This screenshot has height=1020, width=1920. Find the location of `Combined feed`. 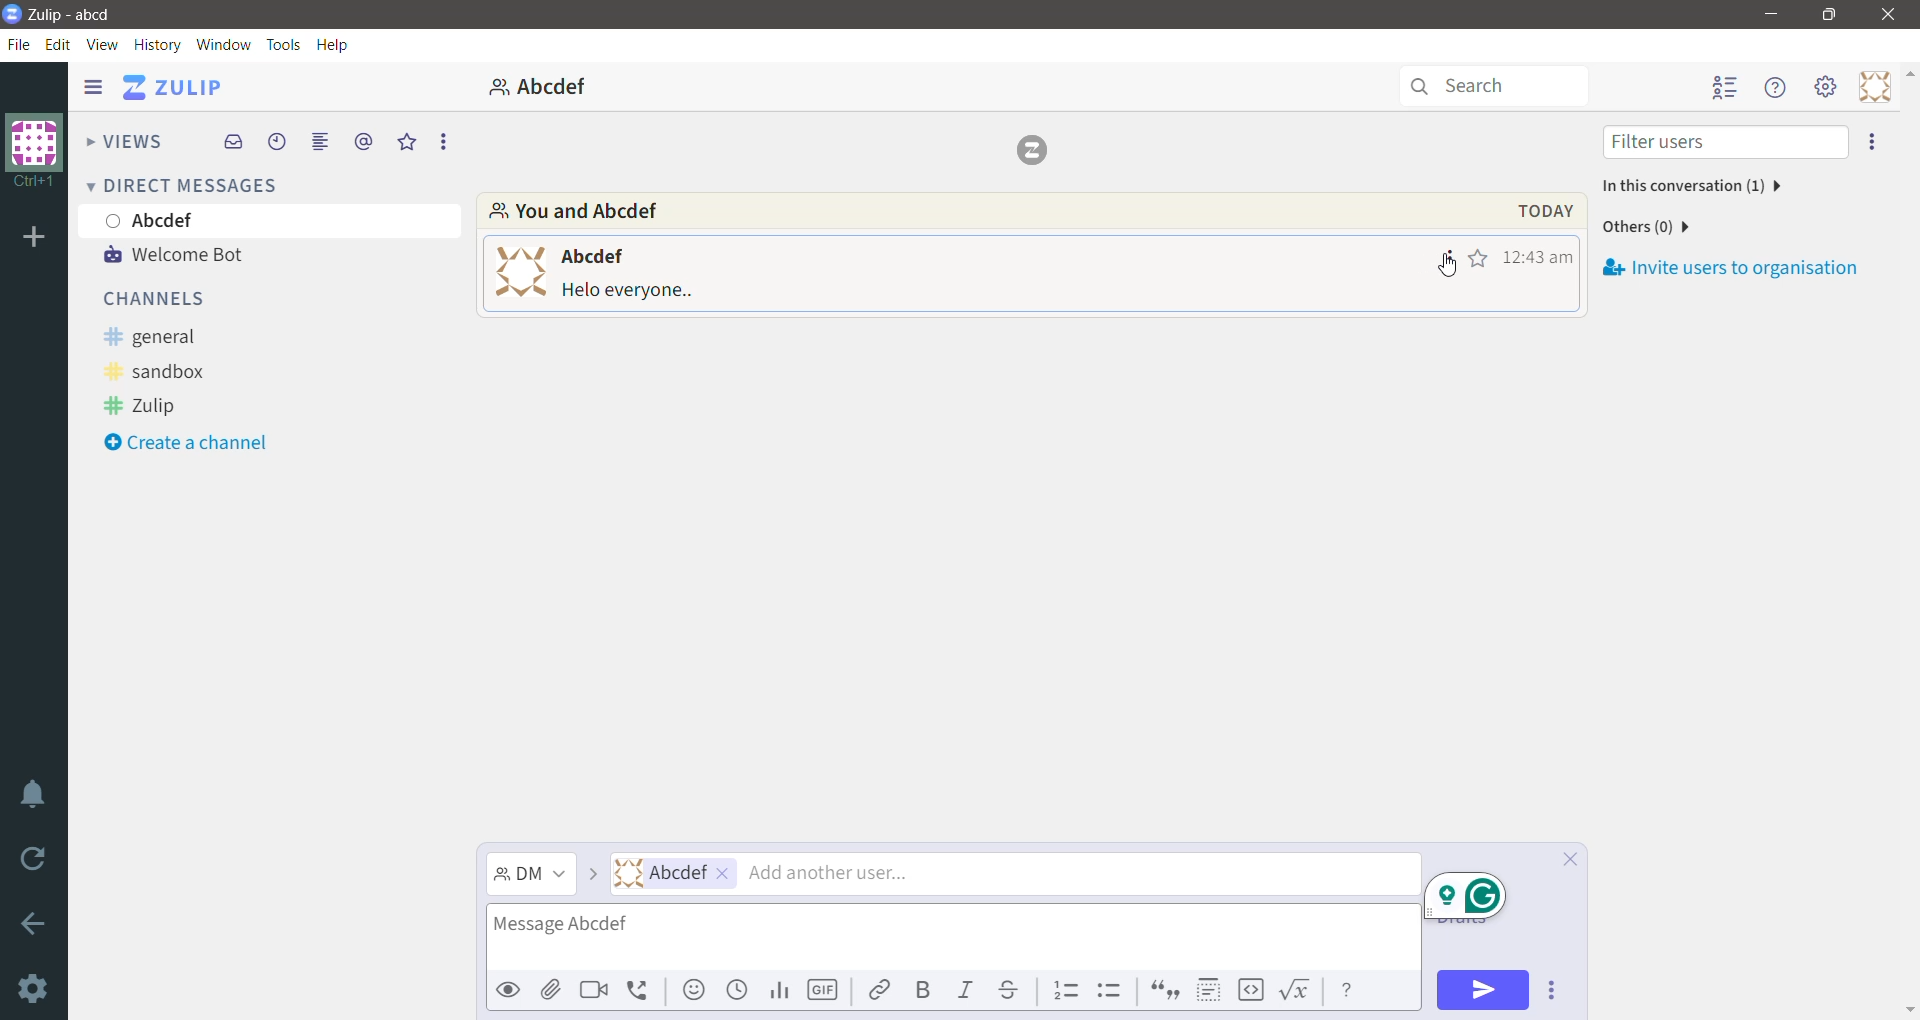

Combined feed is located at coordinates (320, 142).